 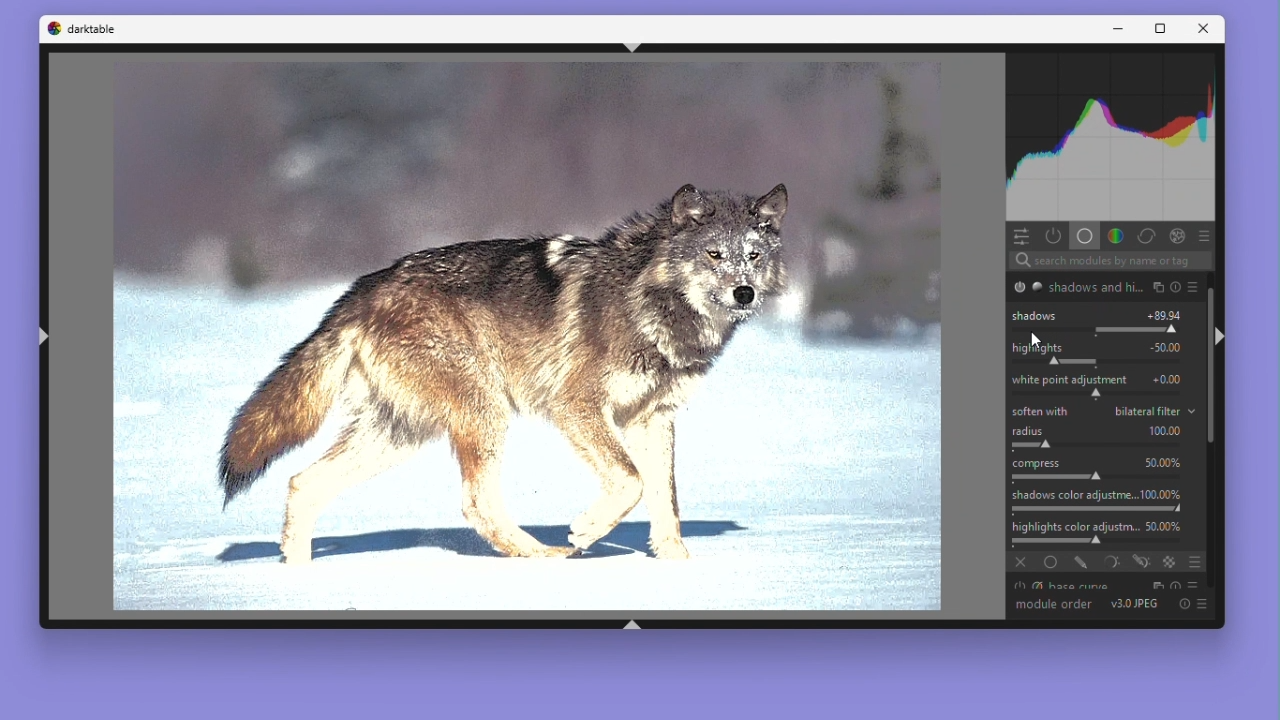 What do you see at coordinates (1096, 527) in the screenshot?
I see `Highlights colour adjustm... 50.00%` at bounding box center [1096, 527].